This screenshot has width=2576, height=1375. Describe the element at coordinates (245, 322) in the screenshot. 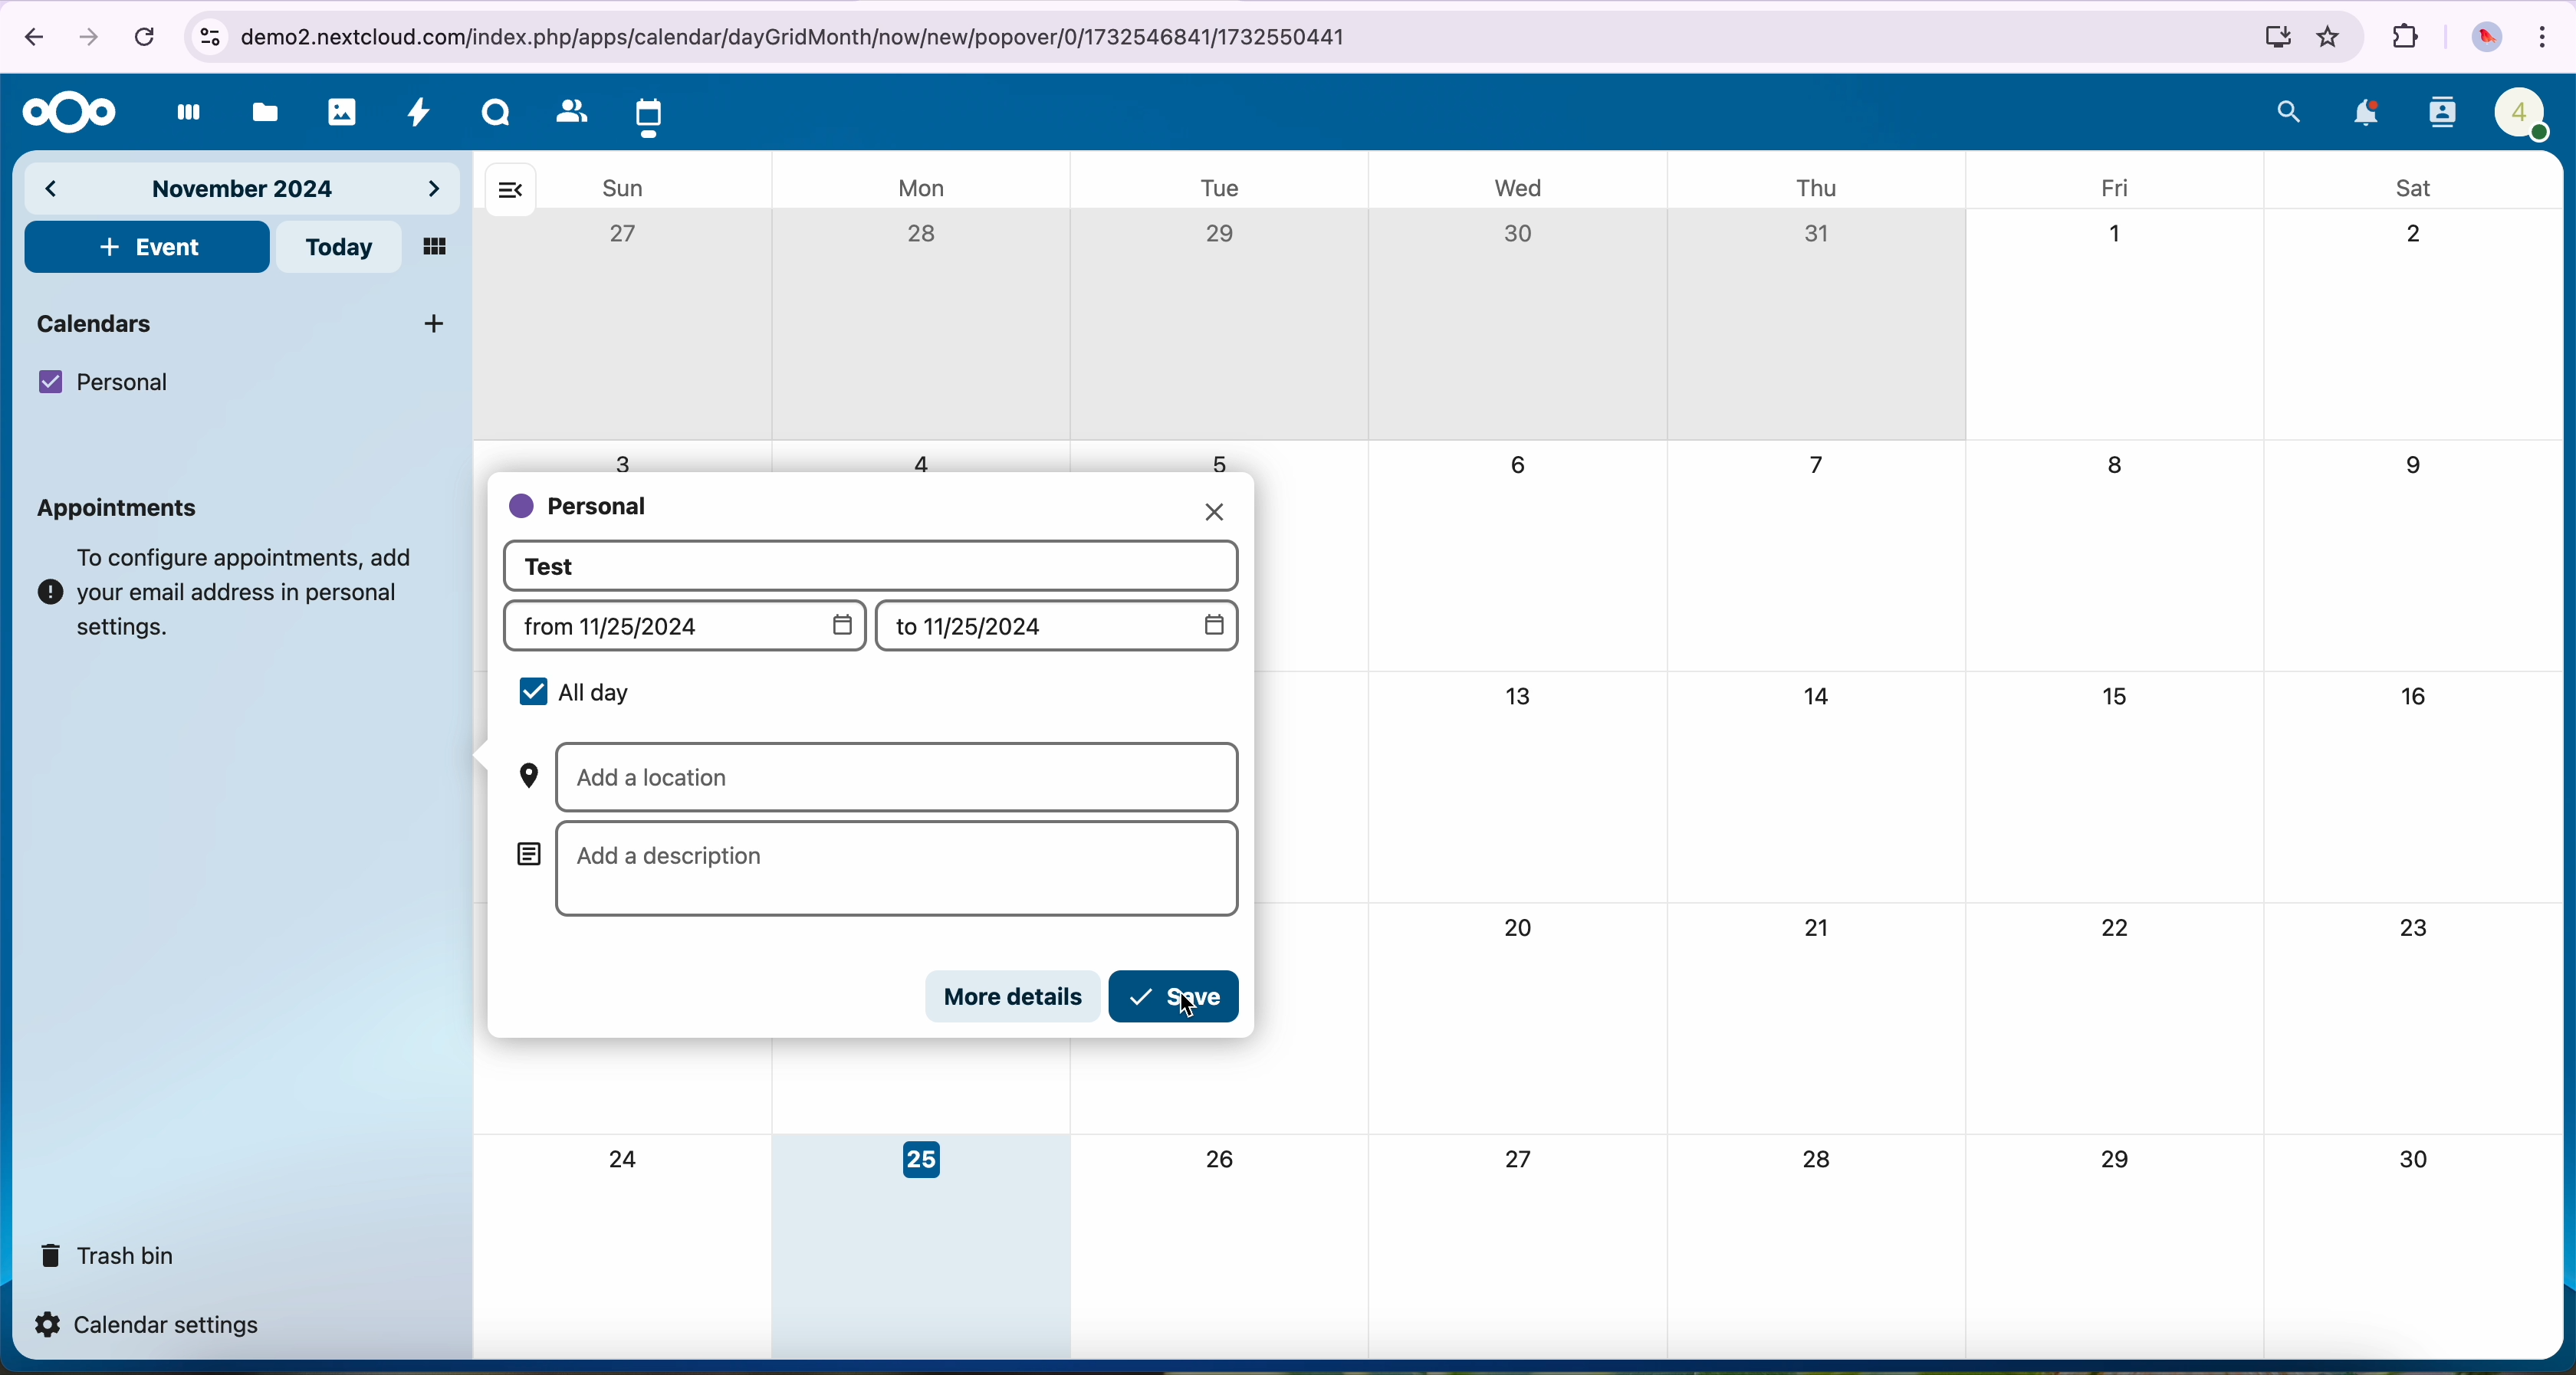

I see `calendars` at that location.